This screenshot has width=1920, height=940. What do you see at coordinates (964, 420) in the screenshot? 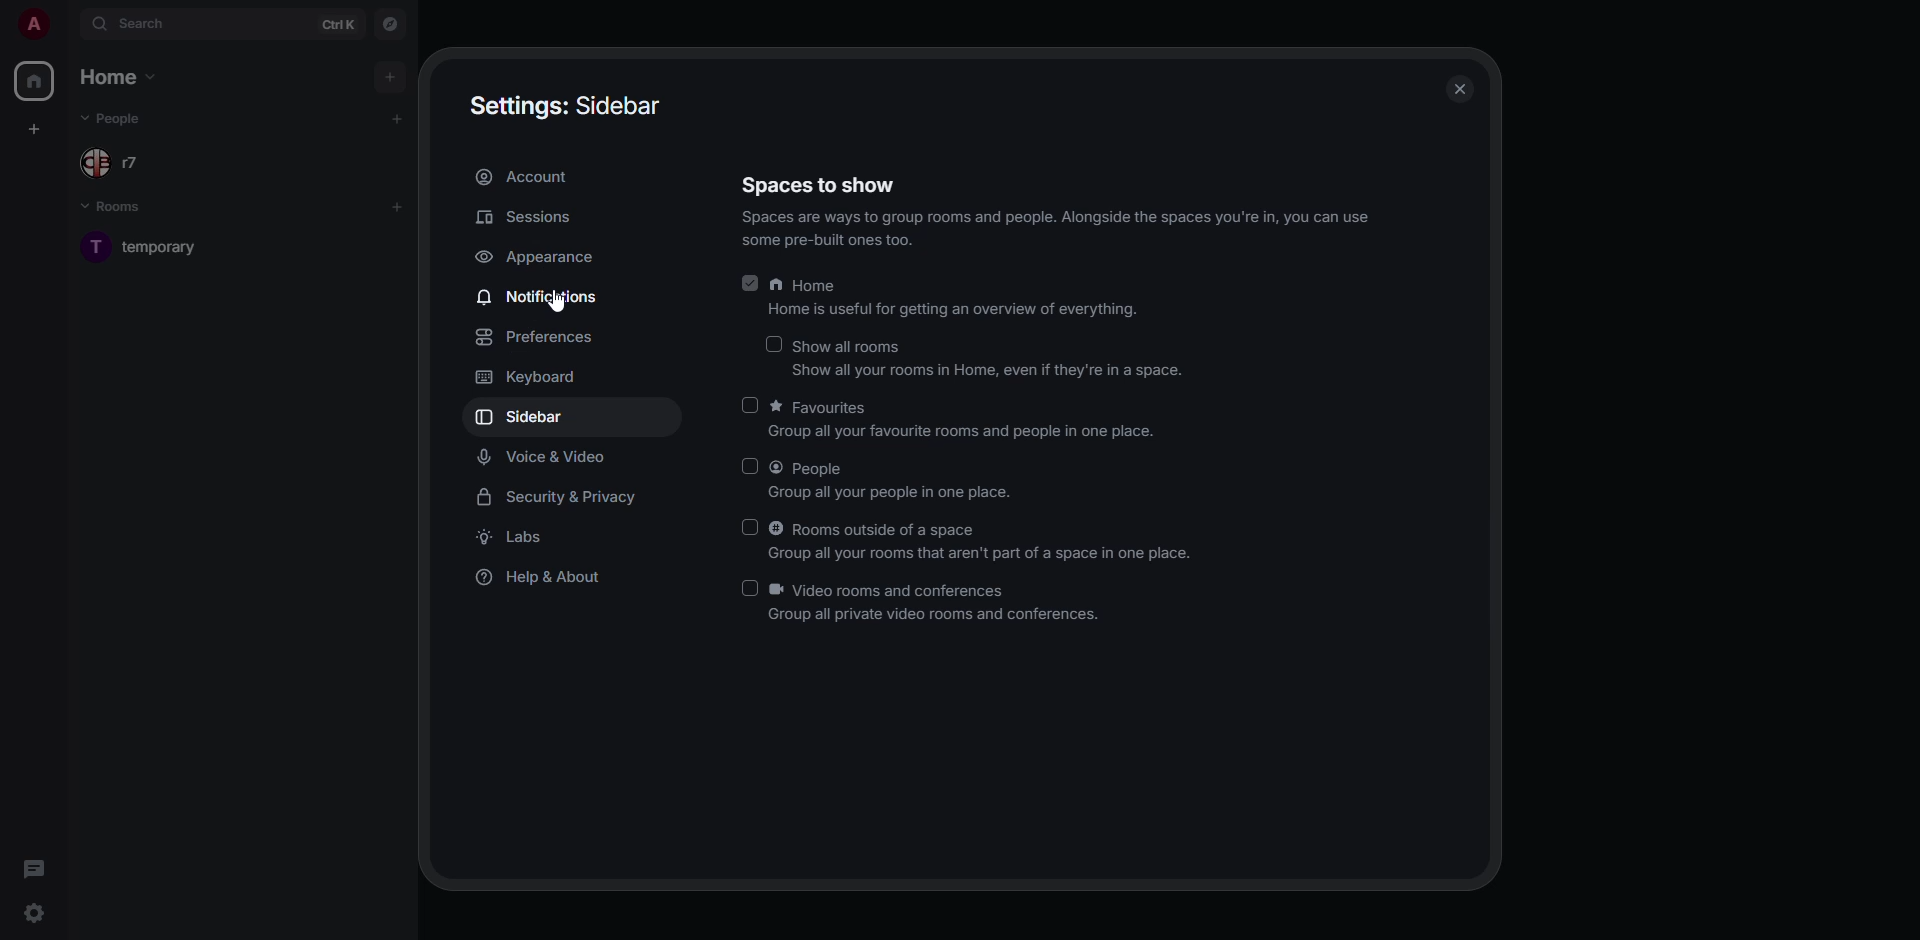
I see `favorites` at bounding box center [964, 420].